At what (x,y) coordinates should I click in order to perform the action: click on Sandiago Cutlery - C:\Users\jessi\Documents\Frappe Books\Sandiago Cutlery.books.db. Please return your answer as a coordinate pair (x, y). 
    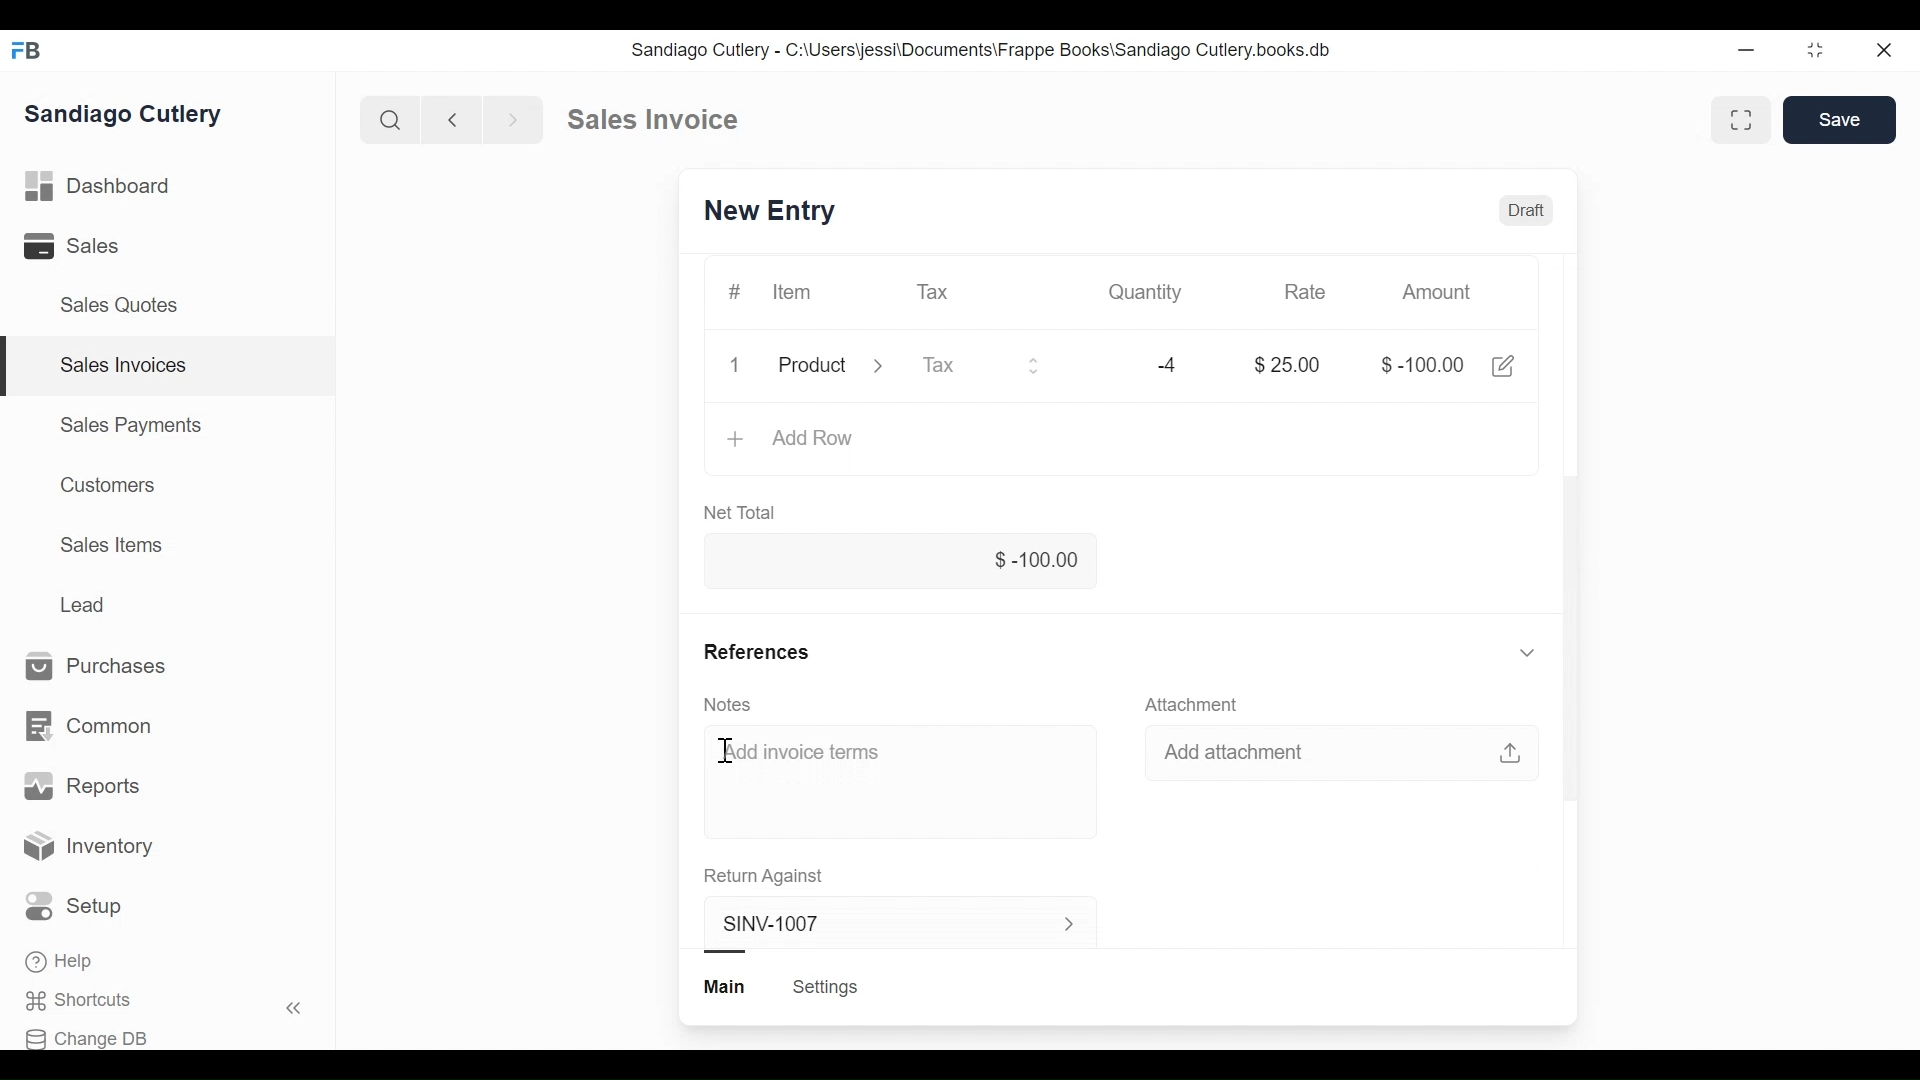
    Looking at the image, I should click on (983, 51).